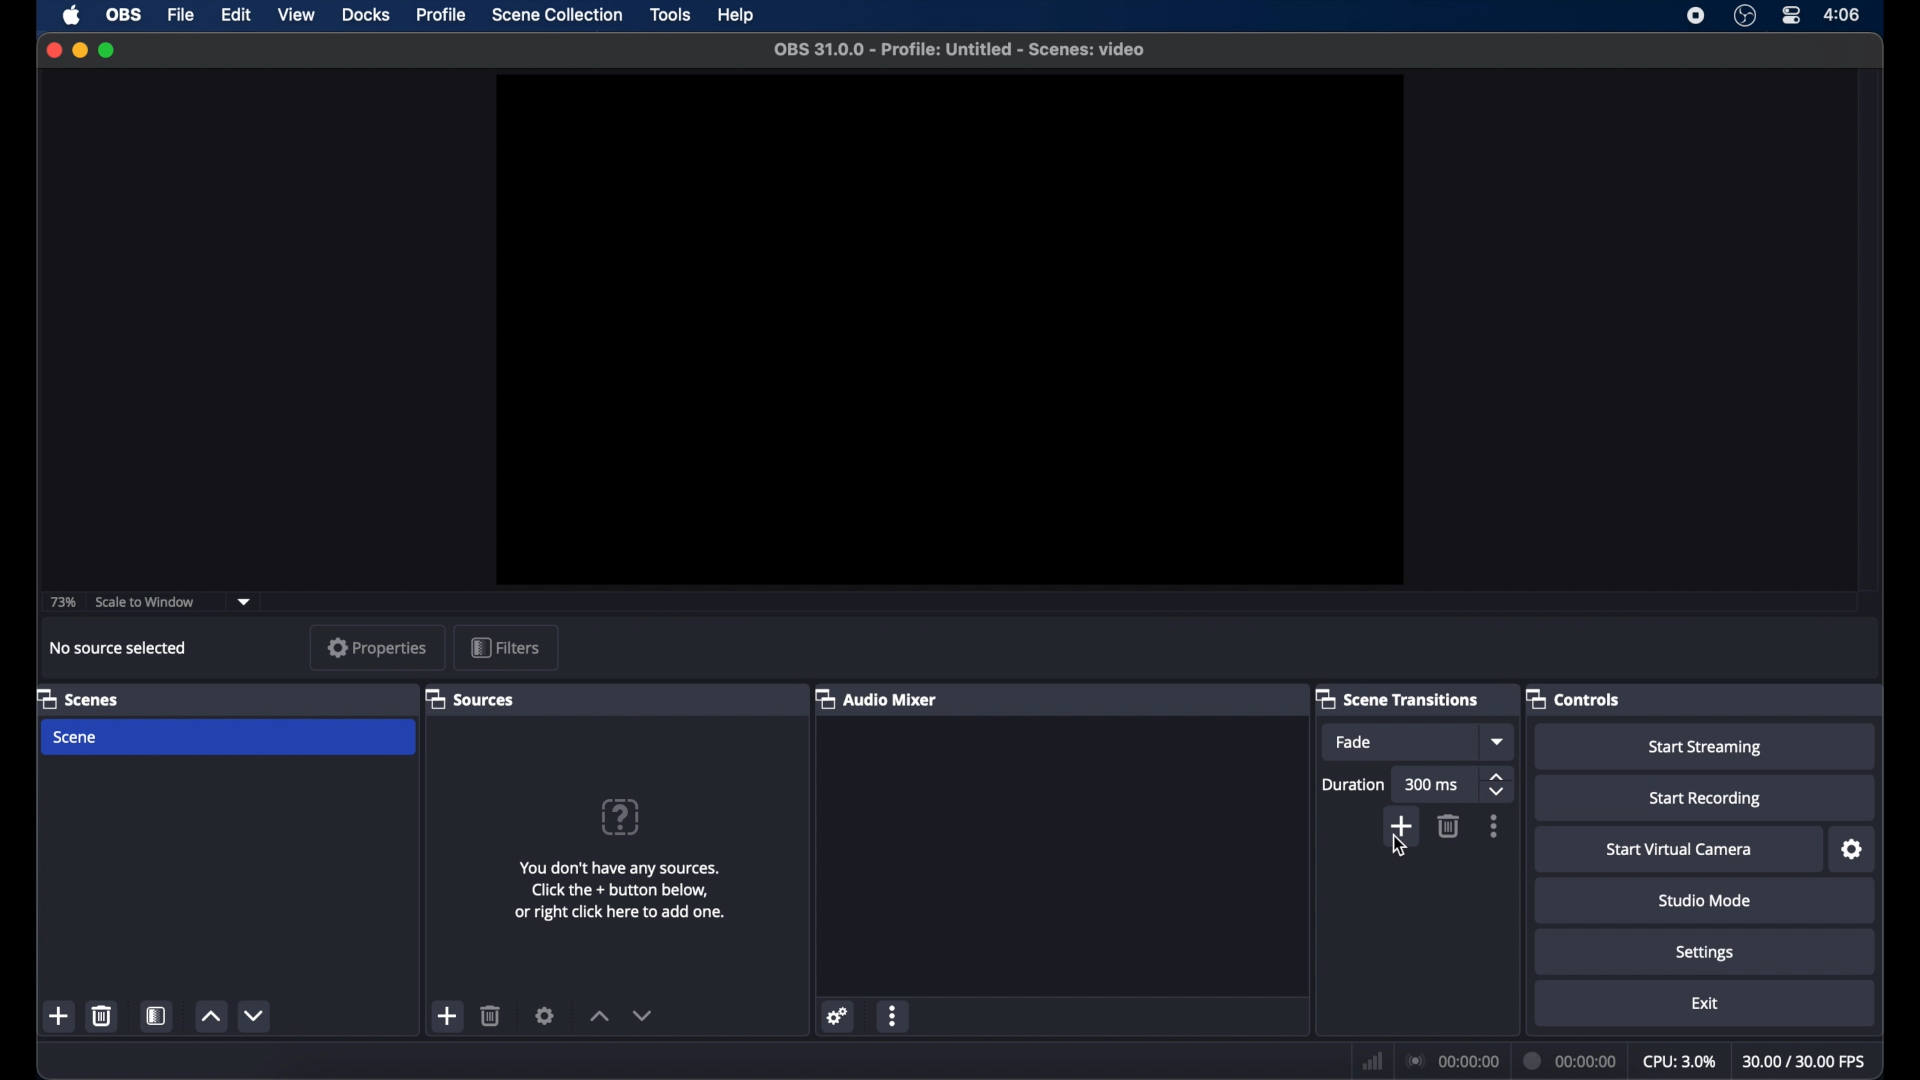 This screenshot has width=1920, height=1080. I want to click on info, so click(620, 893).